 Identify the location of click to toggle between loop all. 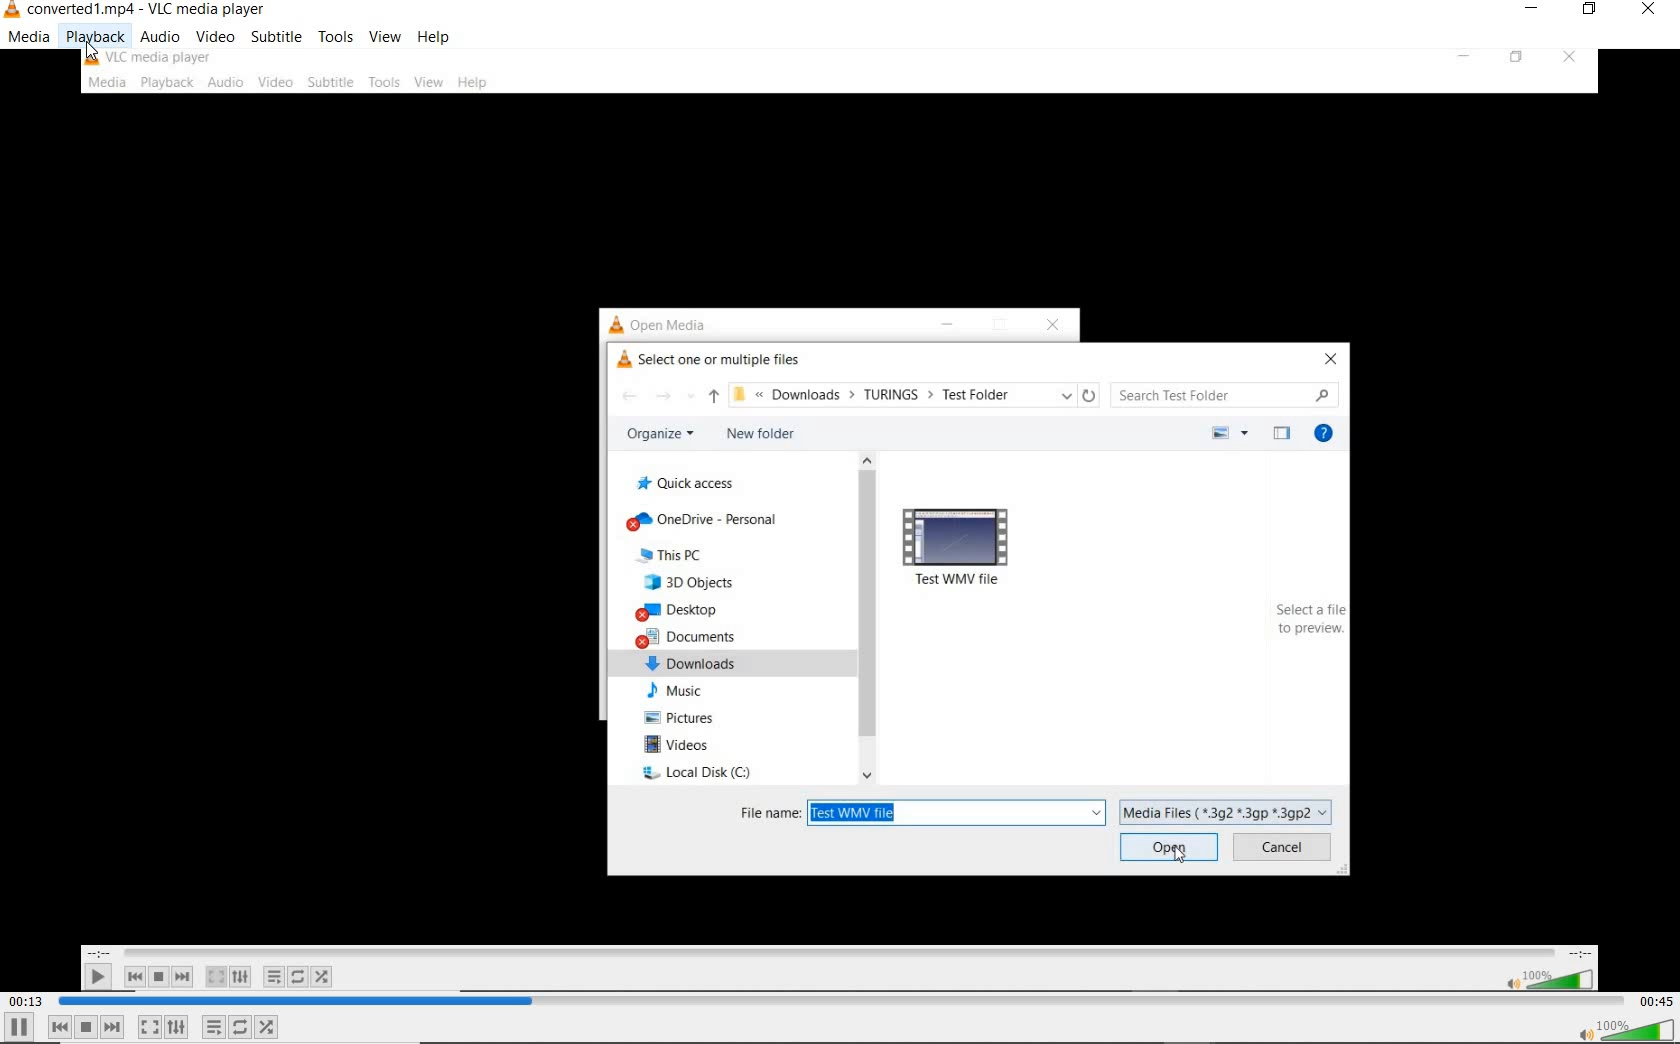
(241, 1028).